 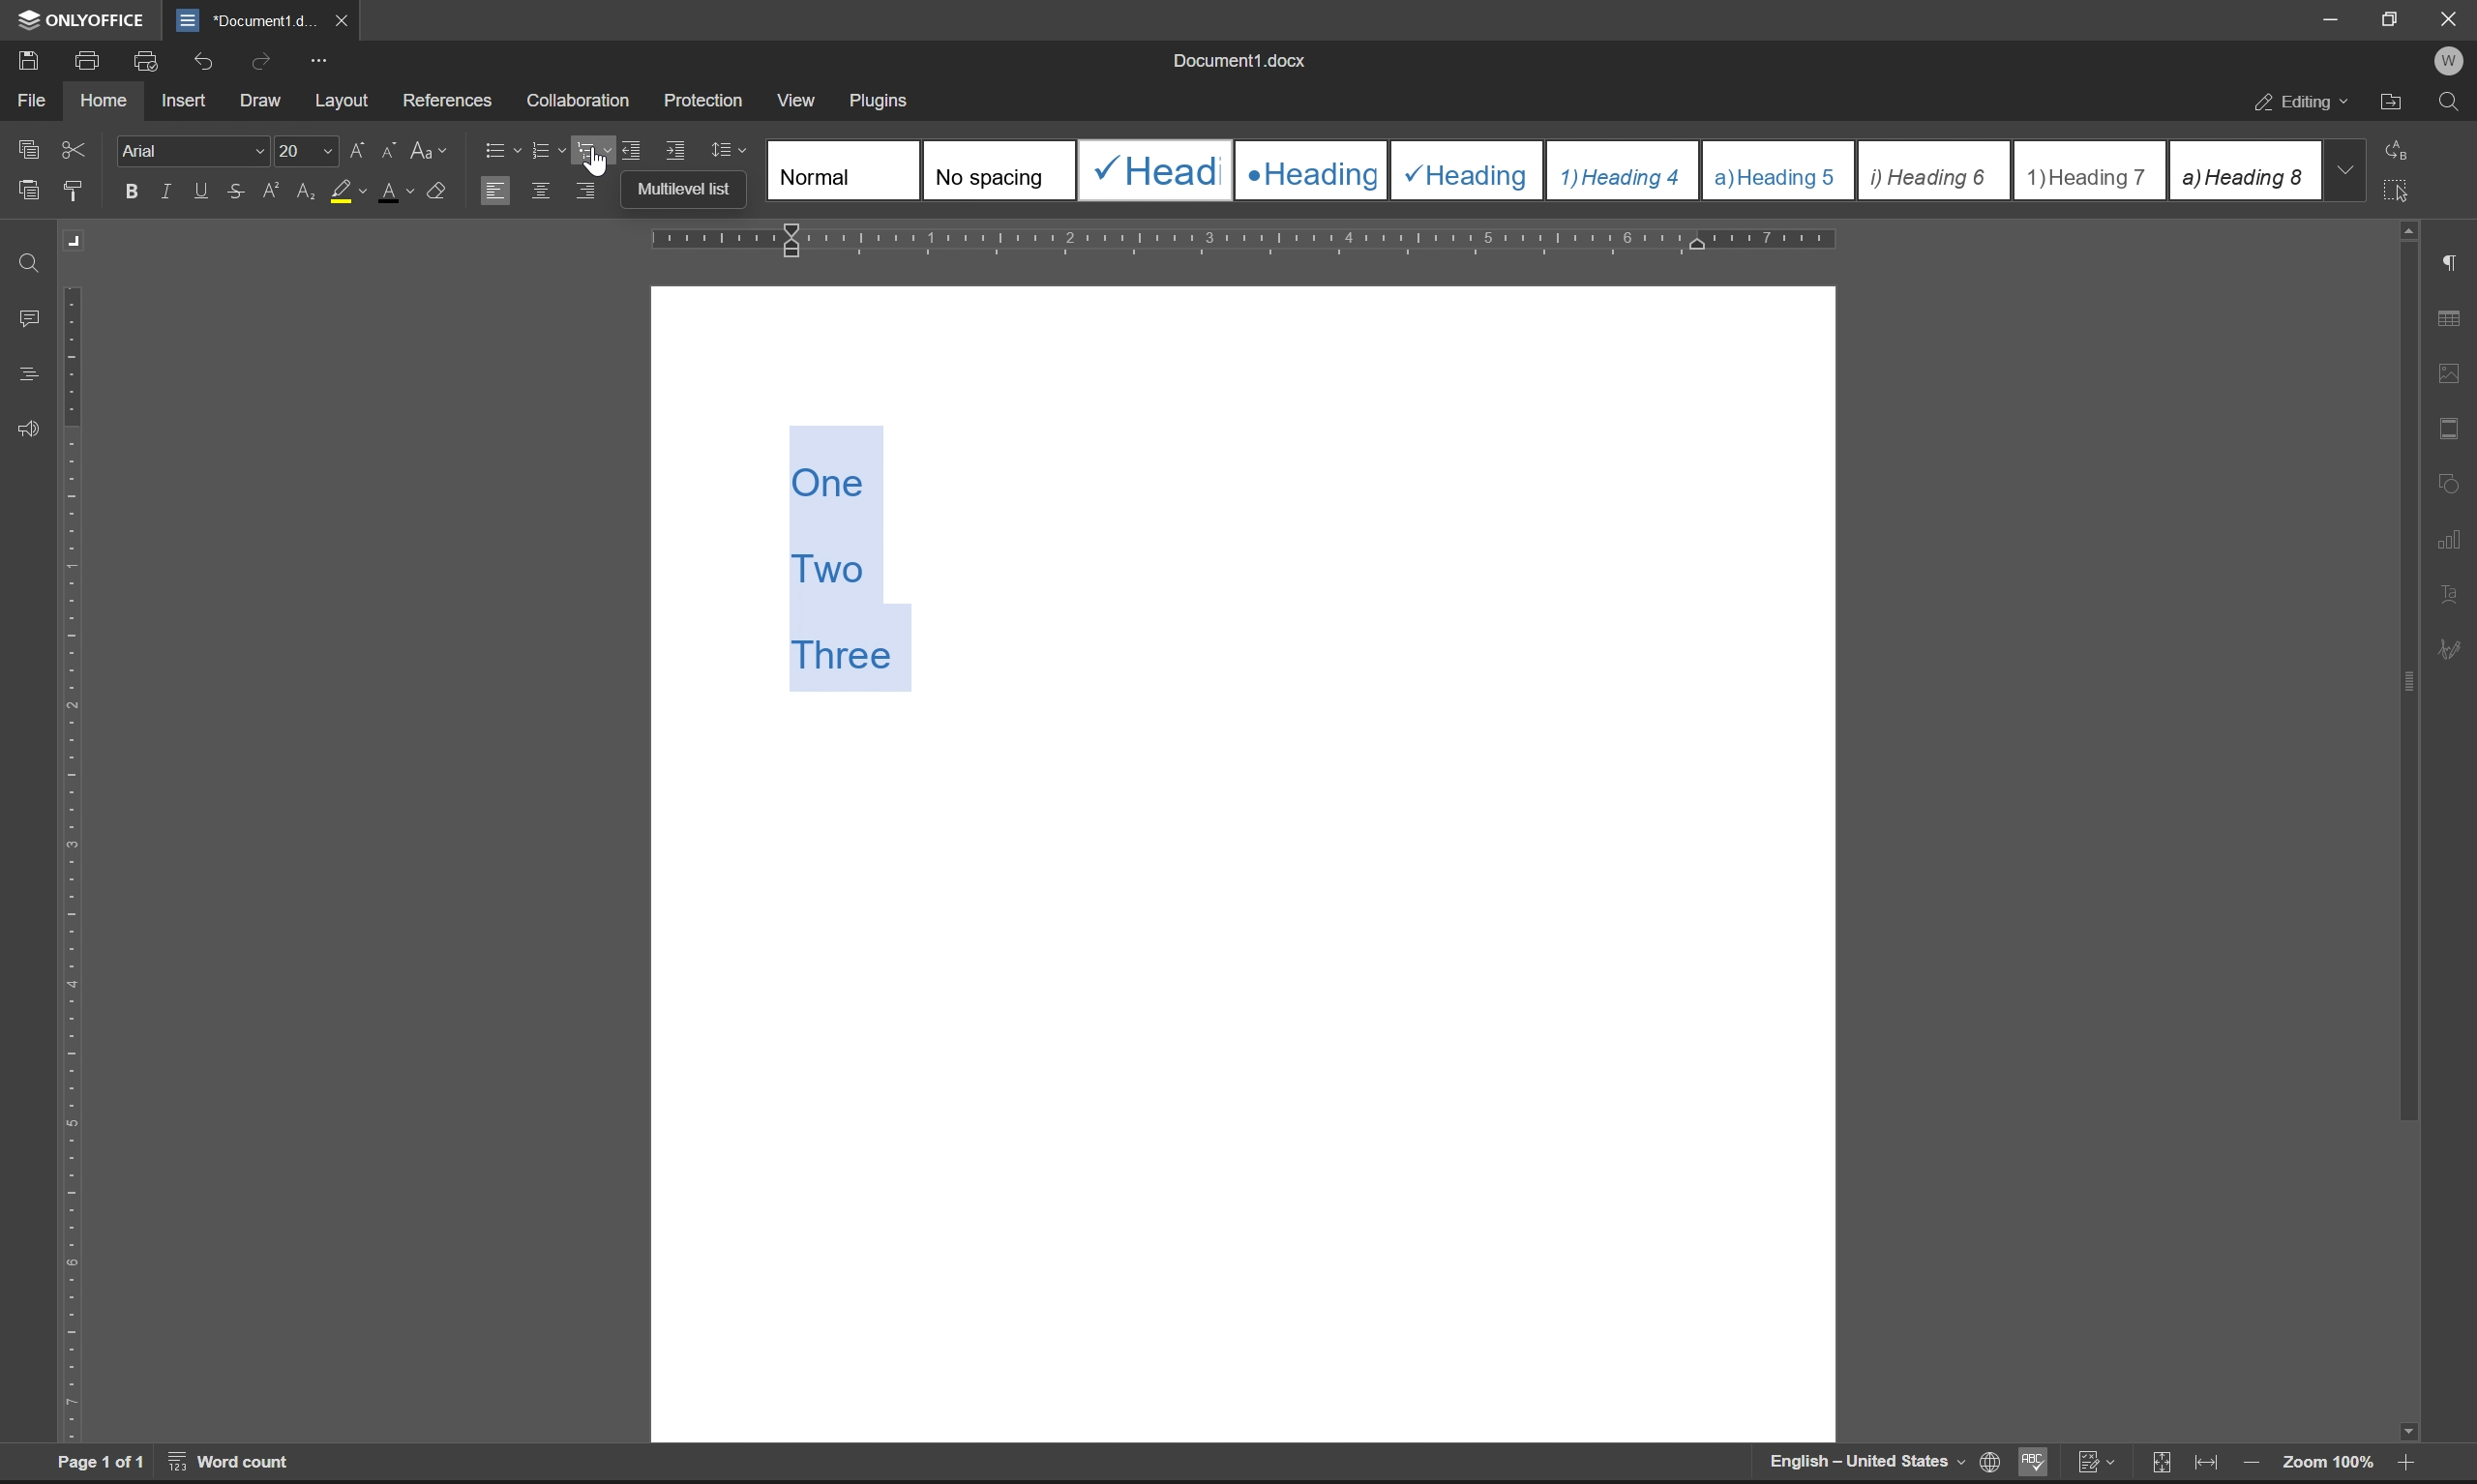 I want to click on spell checking, so click(x=2031, y=1461).